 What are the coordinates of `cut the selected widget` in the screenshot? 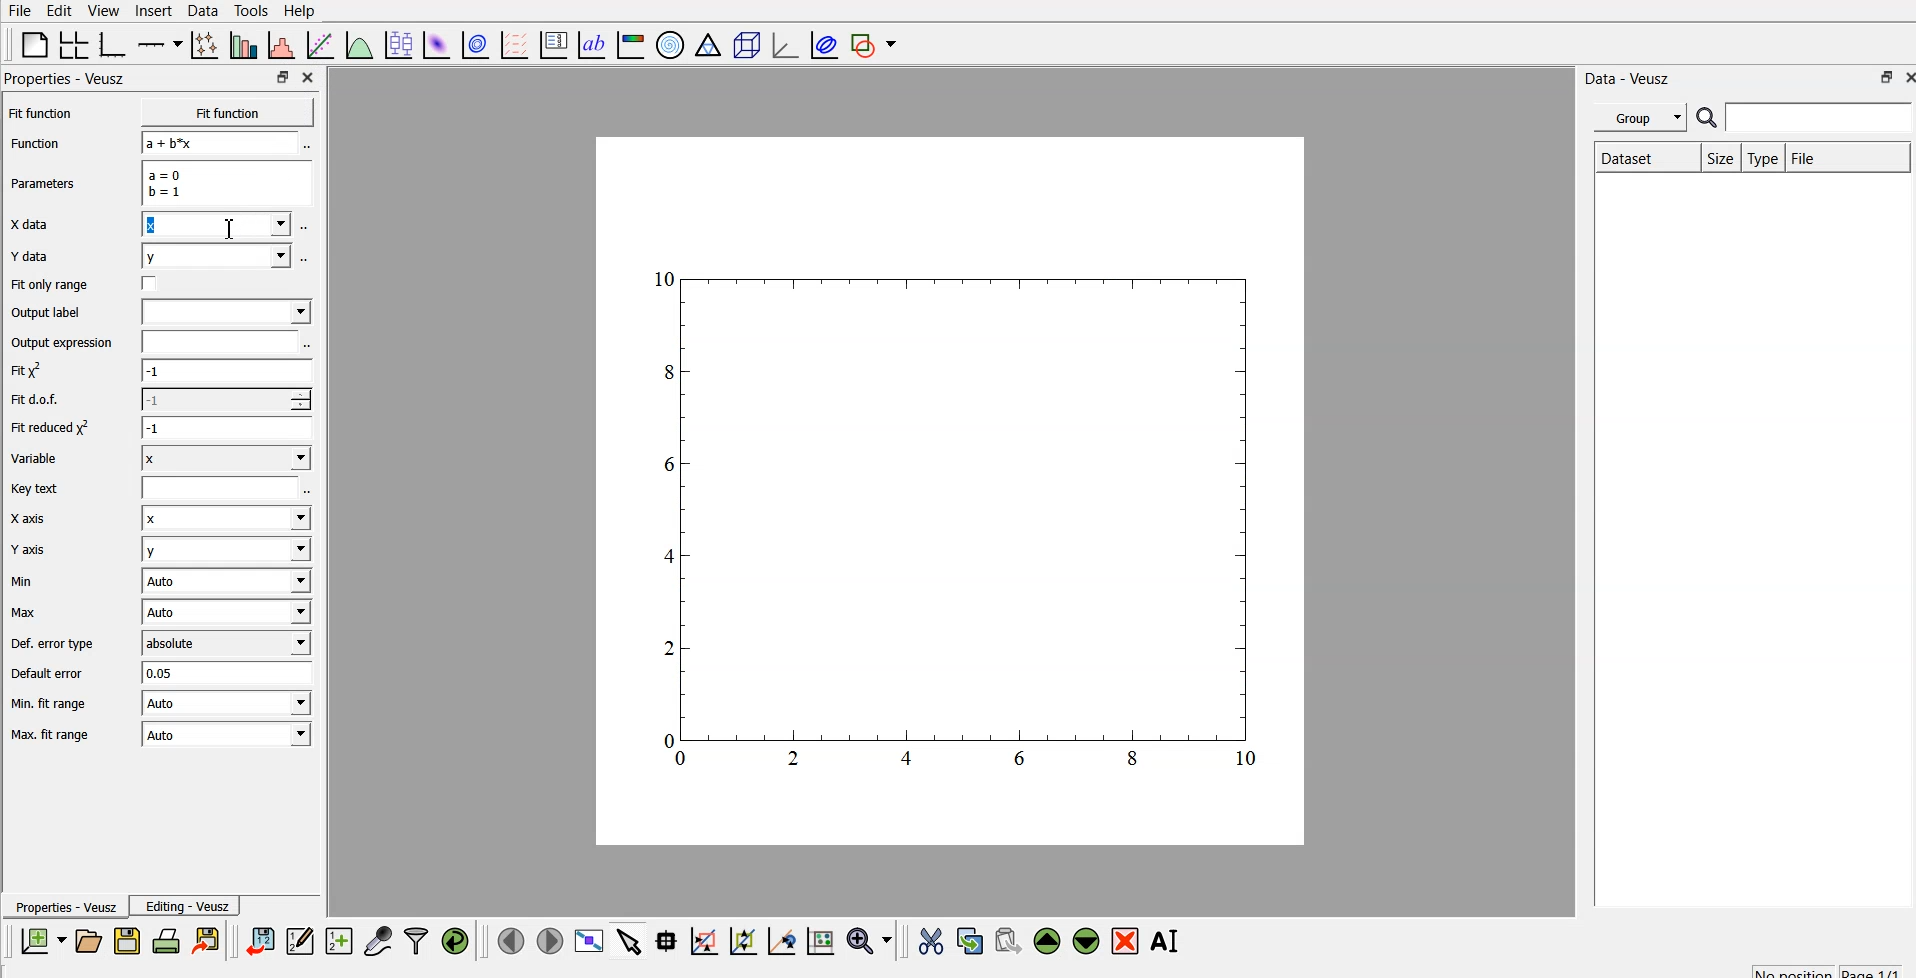 It's located at (929, 944).